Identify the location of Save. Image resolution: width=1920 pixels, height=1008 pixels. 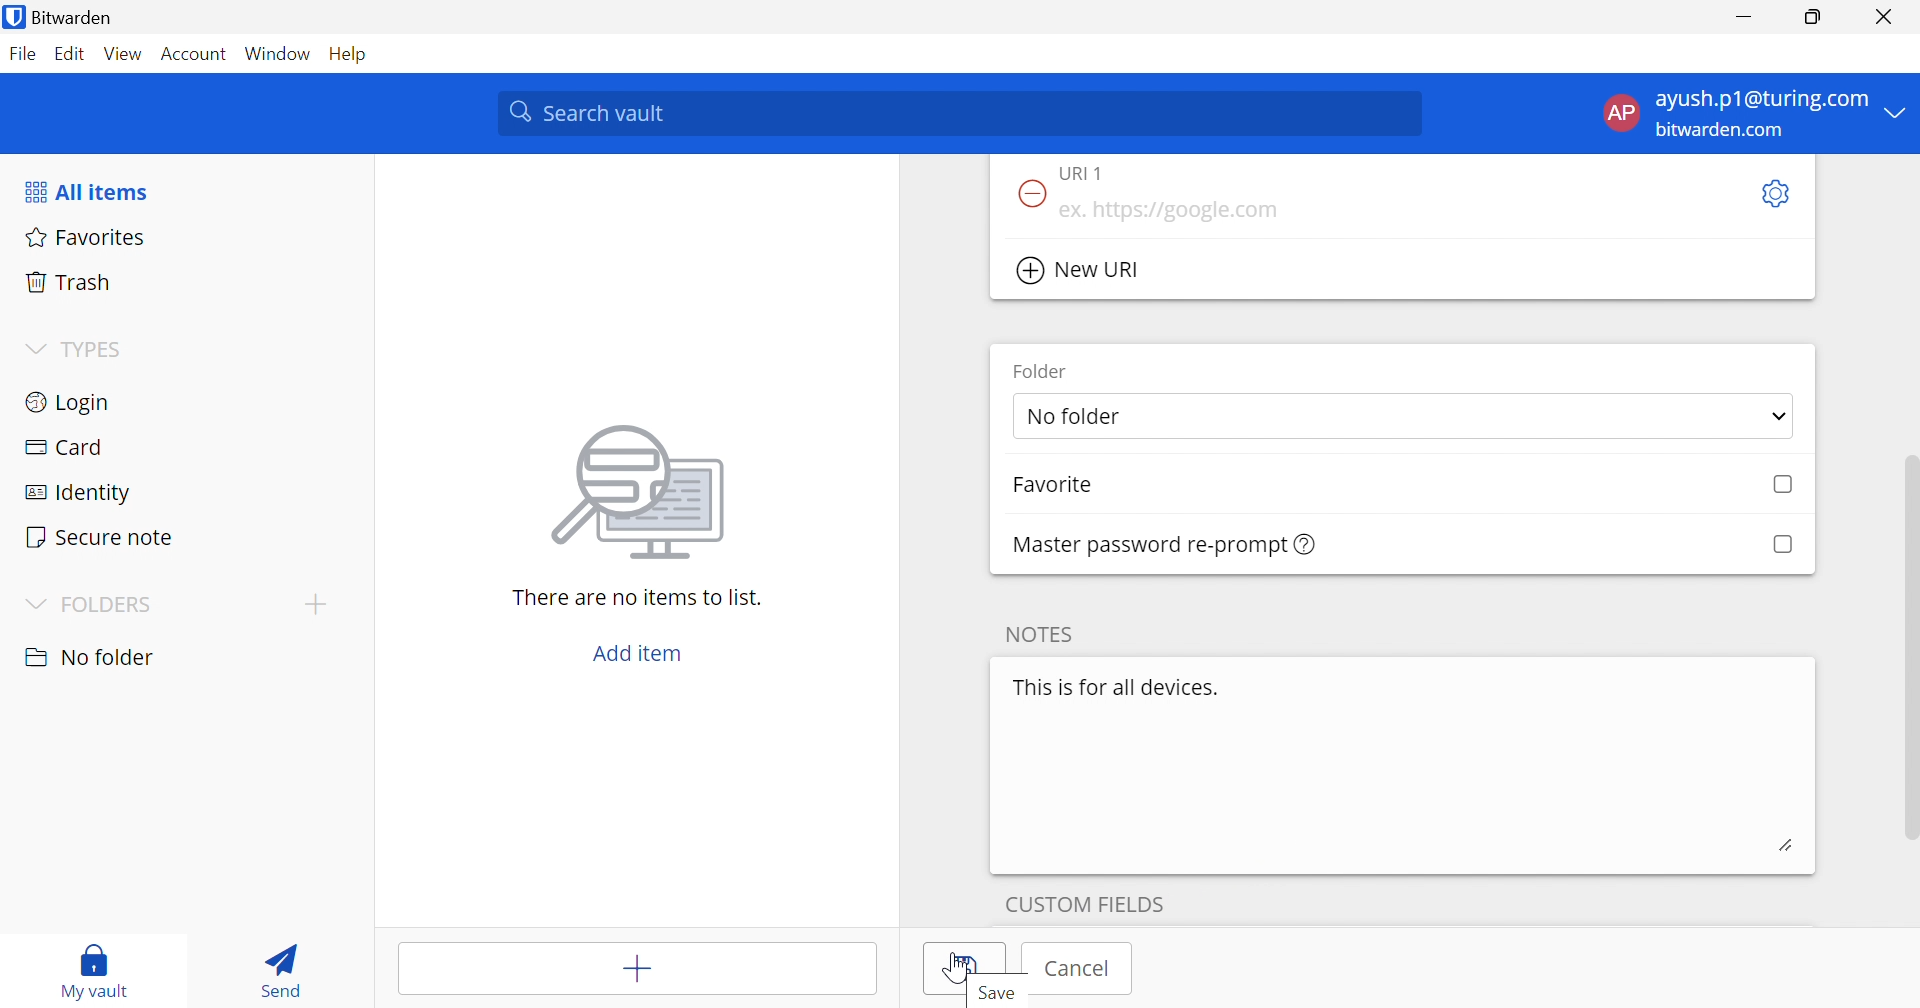
(1009, 993).